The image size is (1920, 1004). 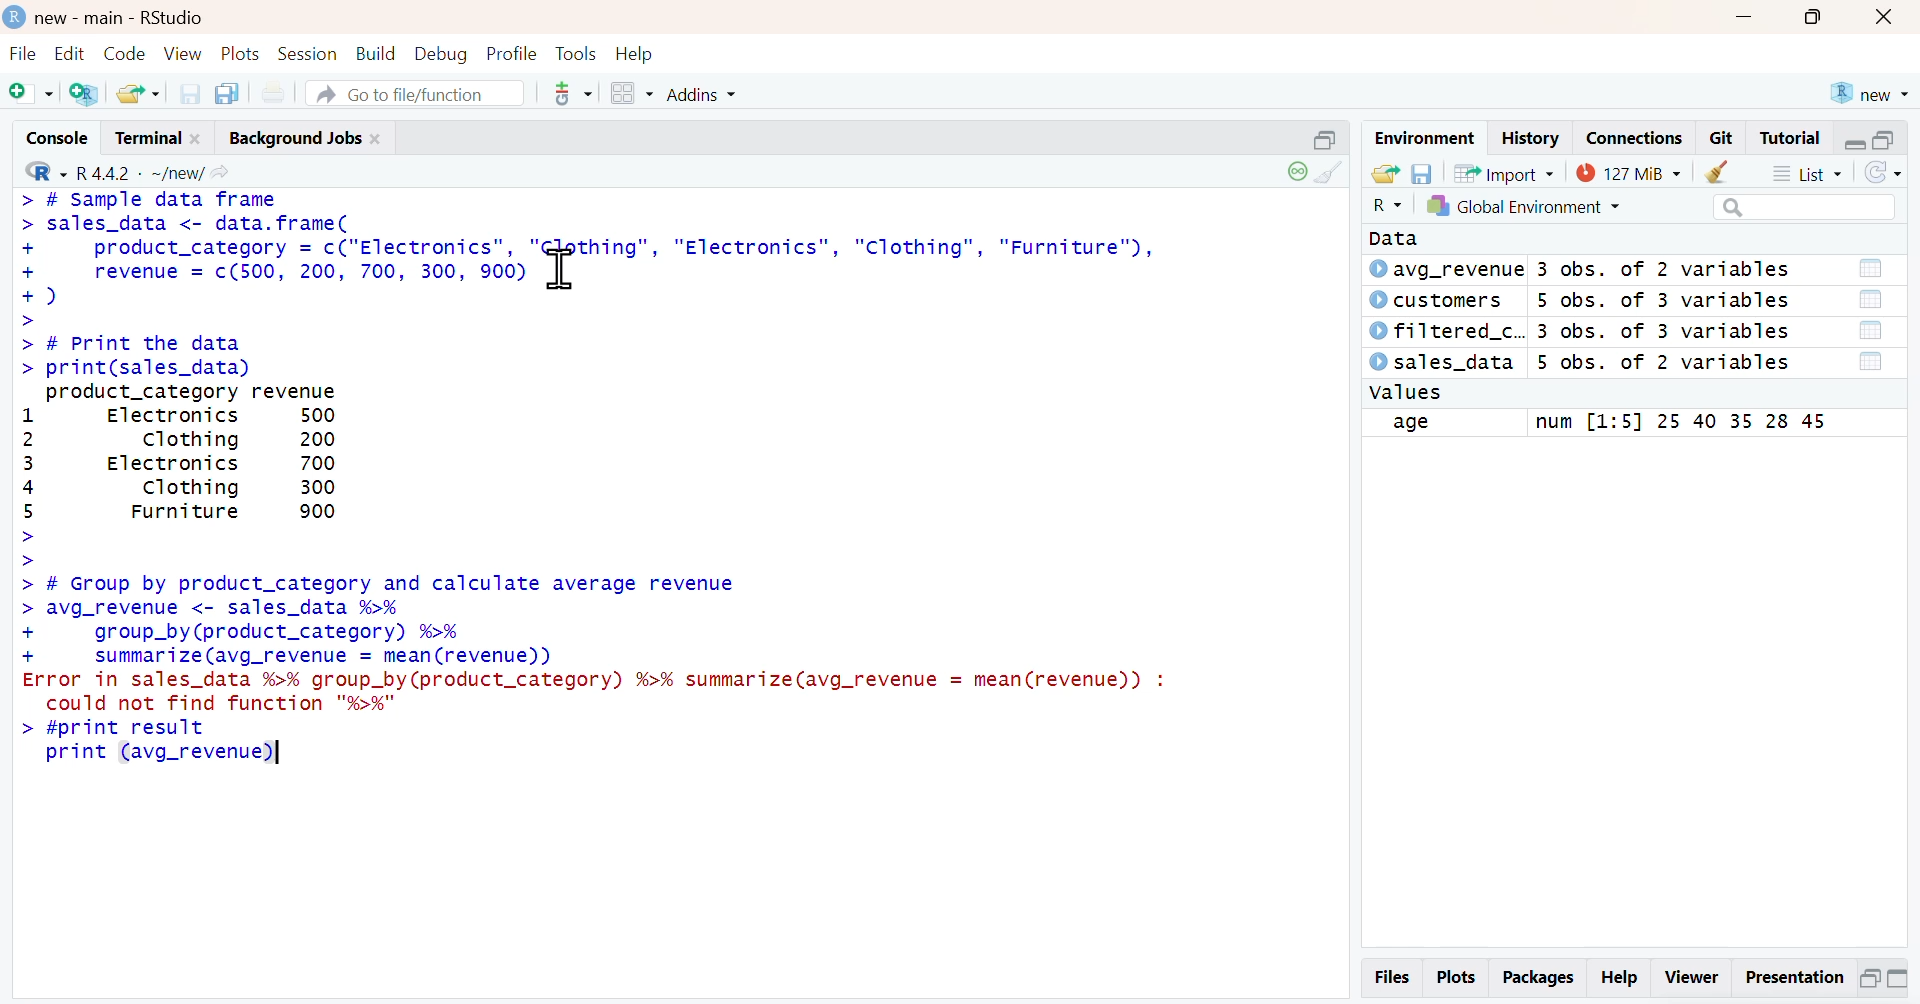 What do you see at coordinates (1869, 982) in the screenshot?
I see `Minimize pane` at bounding box center [1869, 982].